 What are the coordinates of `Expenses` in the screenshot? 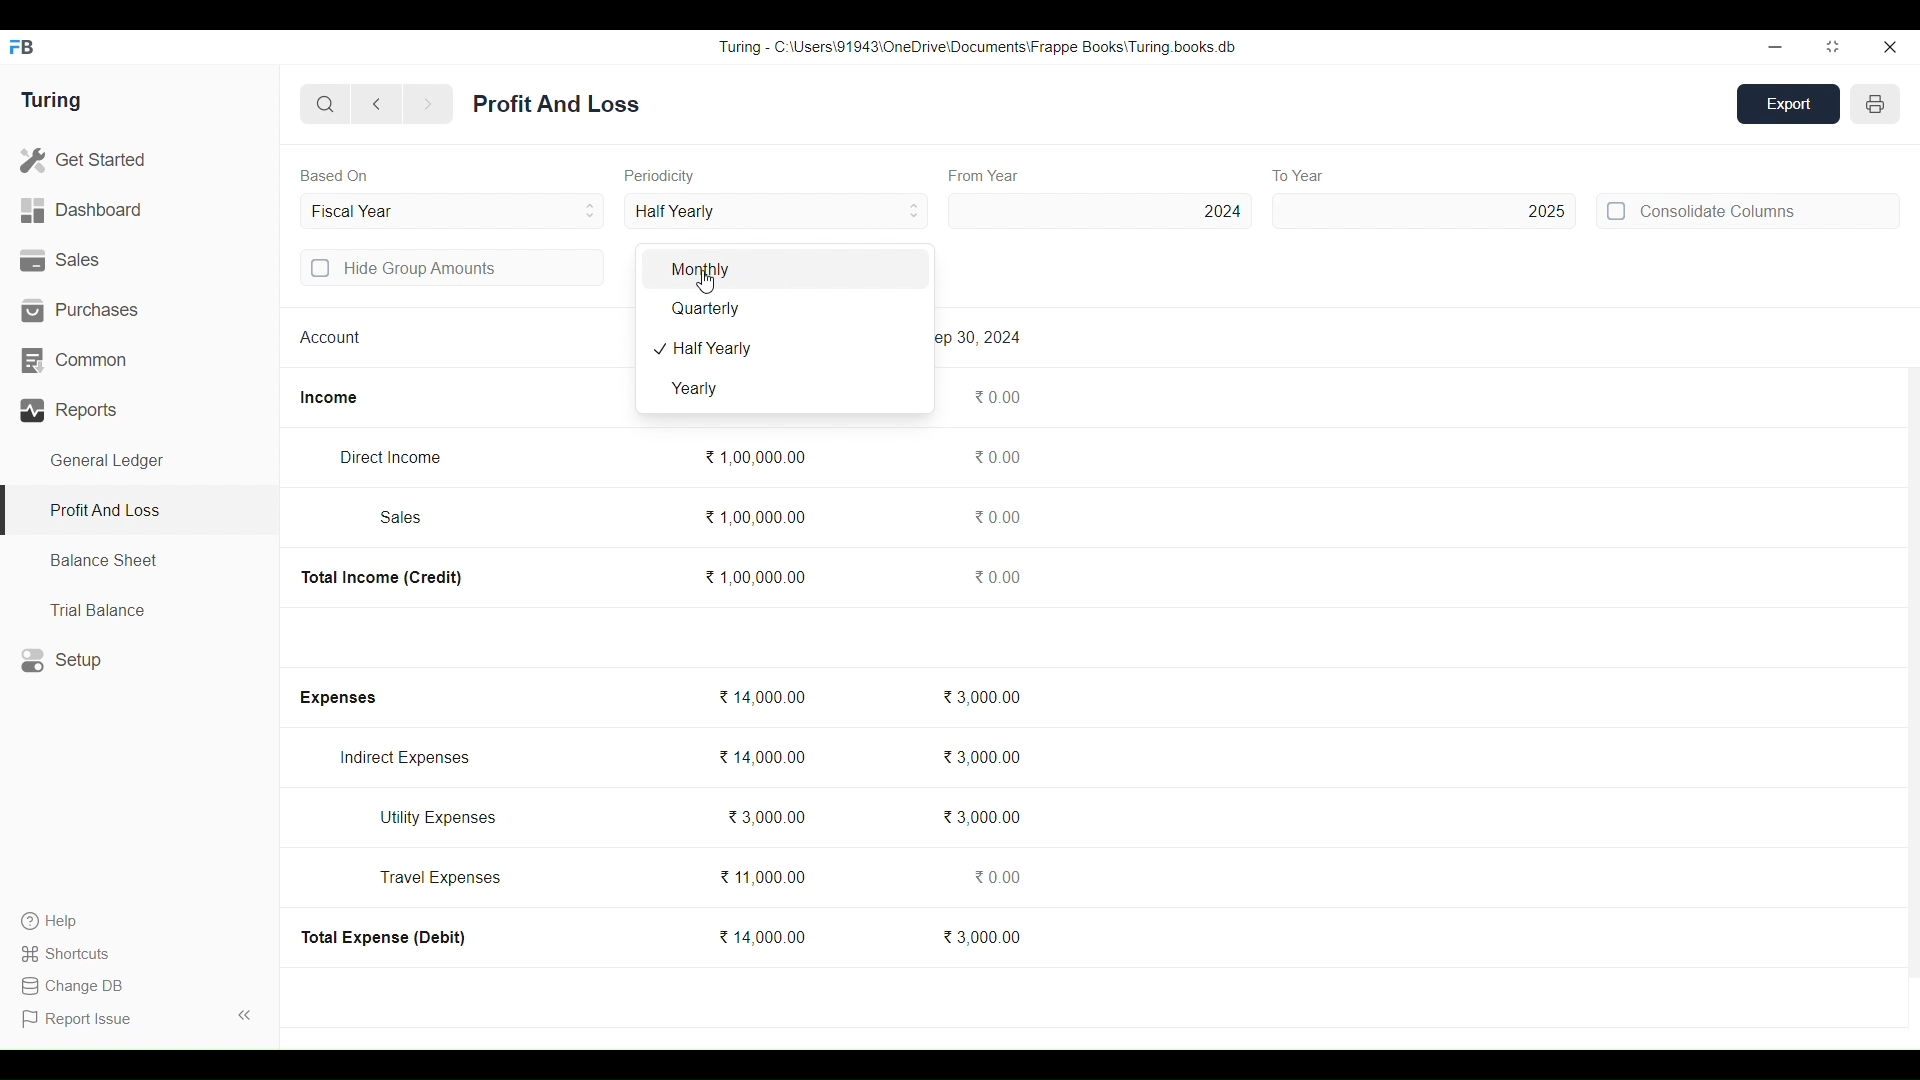 It's located at (336, 698).